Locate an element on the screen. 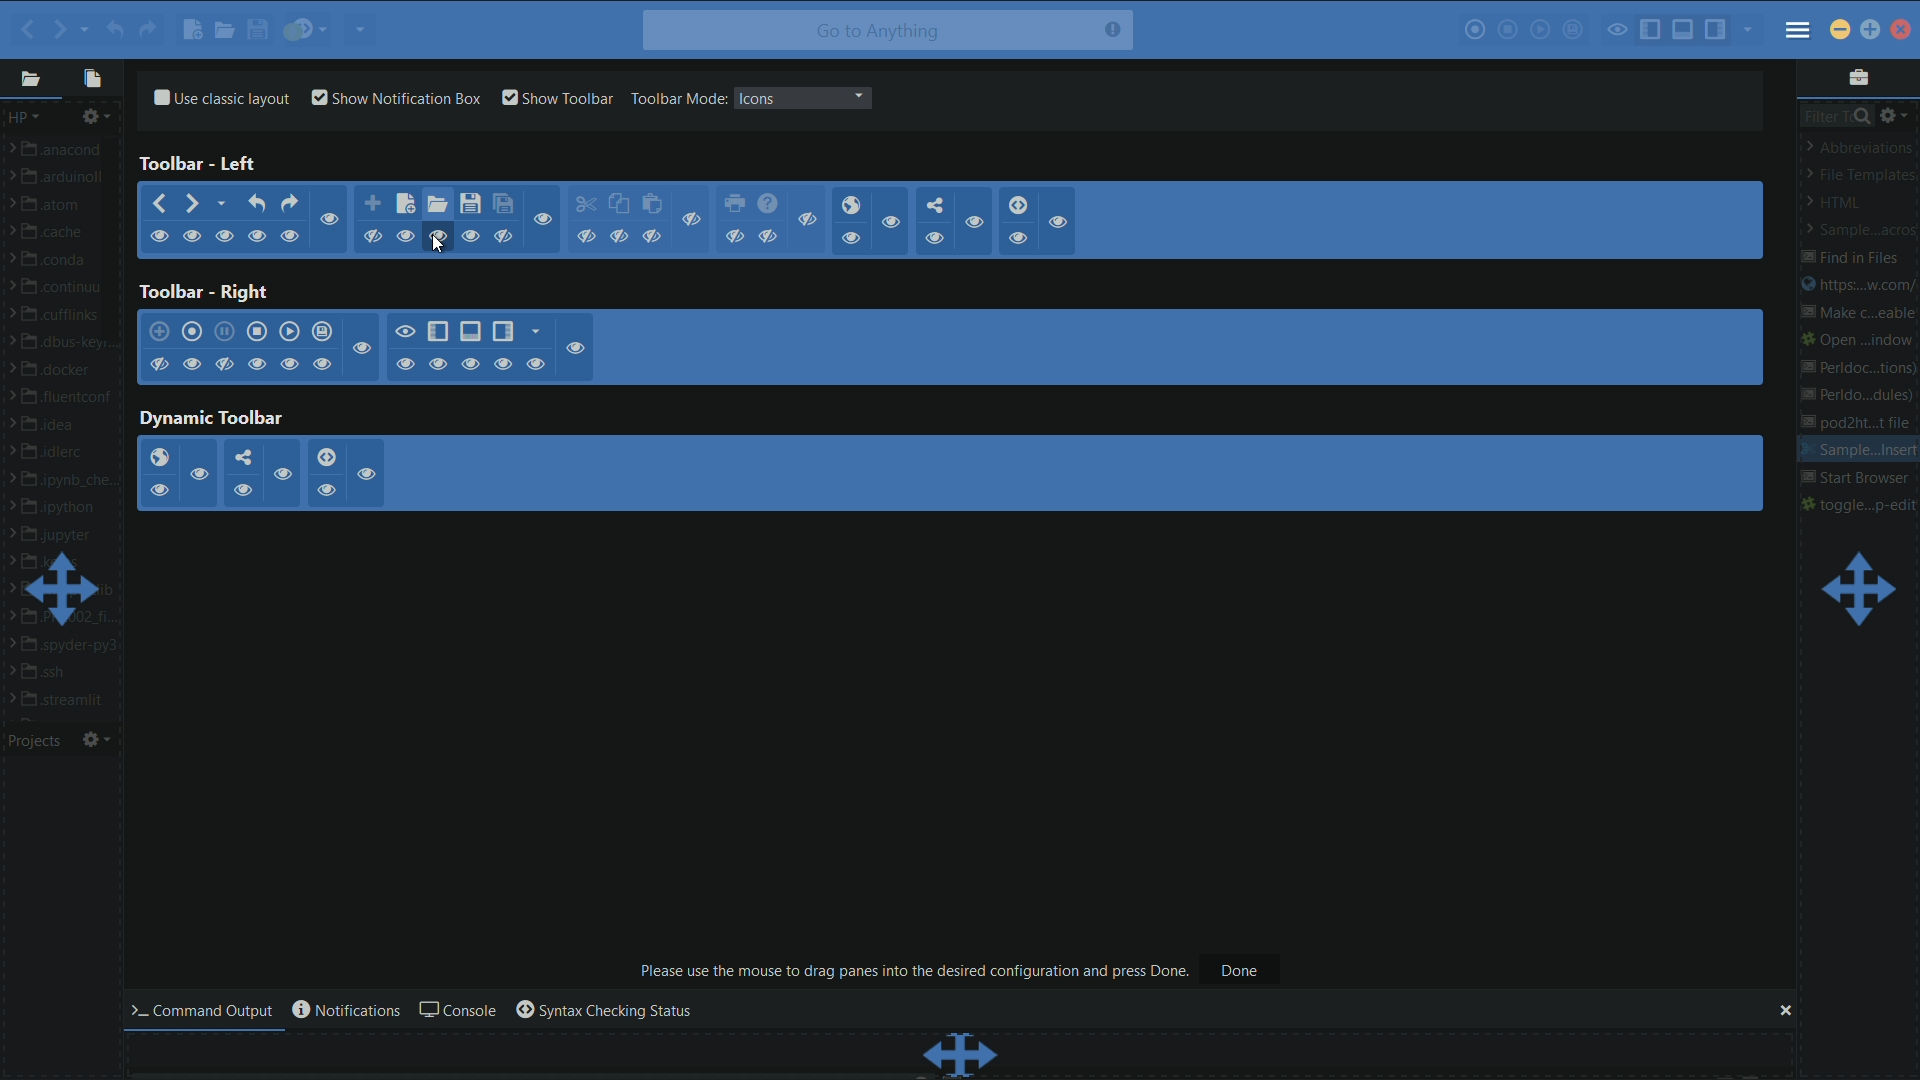 Image resolution: width=1920 pixels, height=1080 pixels. hide/show is located at coordinates (406, 364).